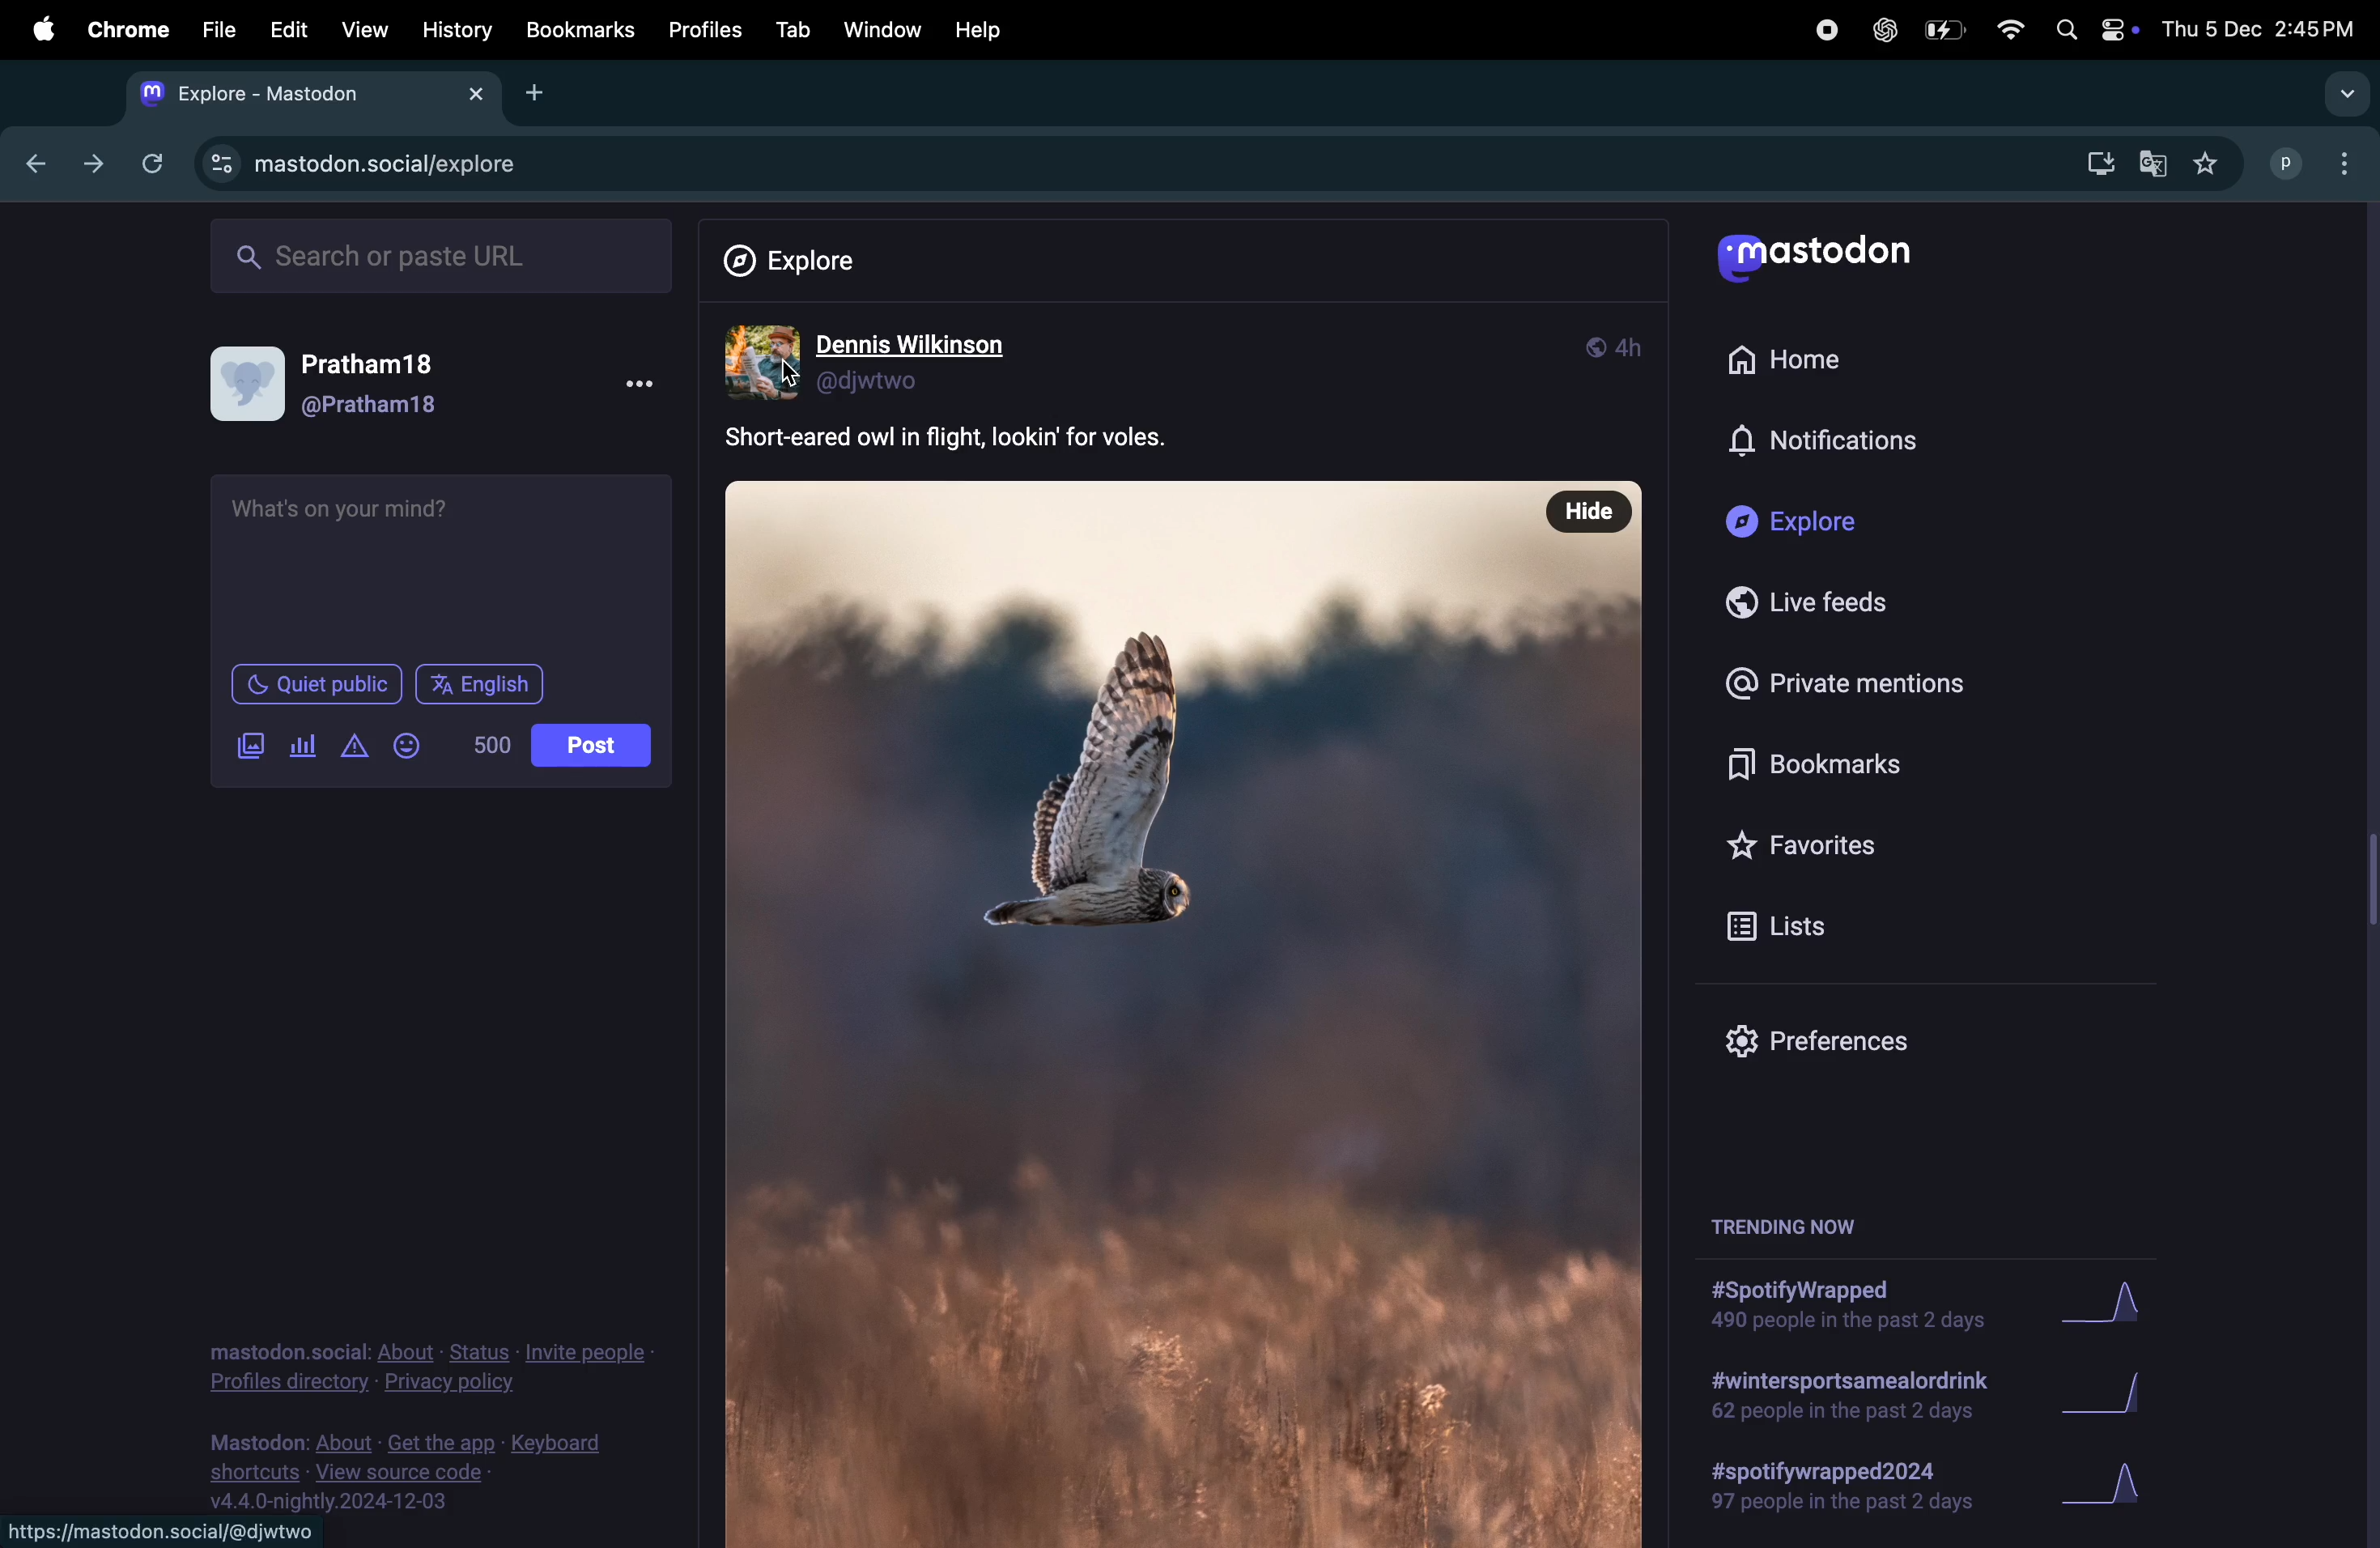 This screenshot has height=1548, width=2380. I want to click on cursor, so click(794, 379).